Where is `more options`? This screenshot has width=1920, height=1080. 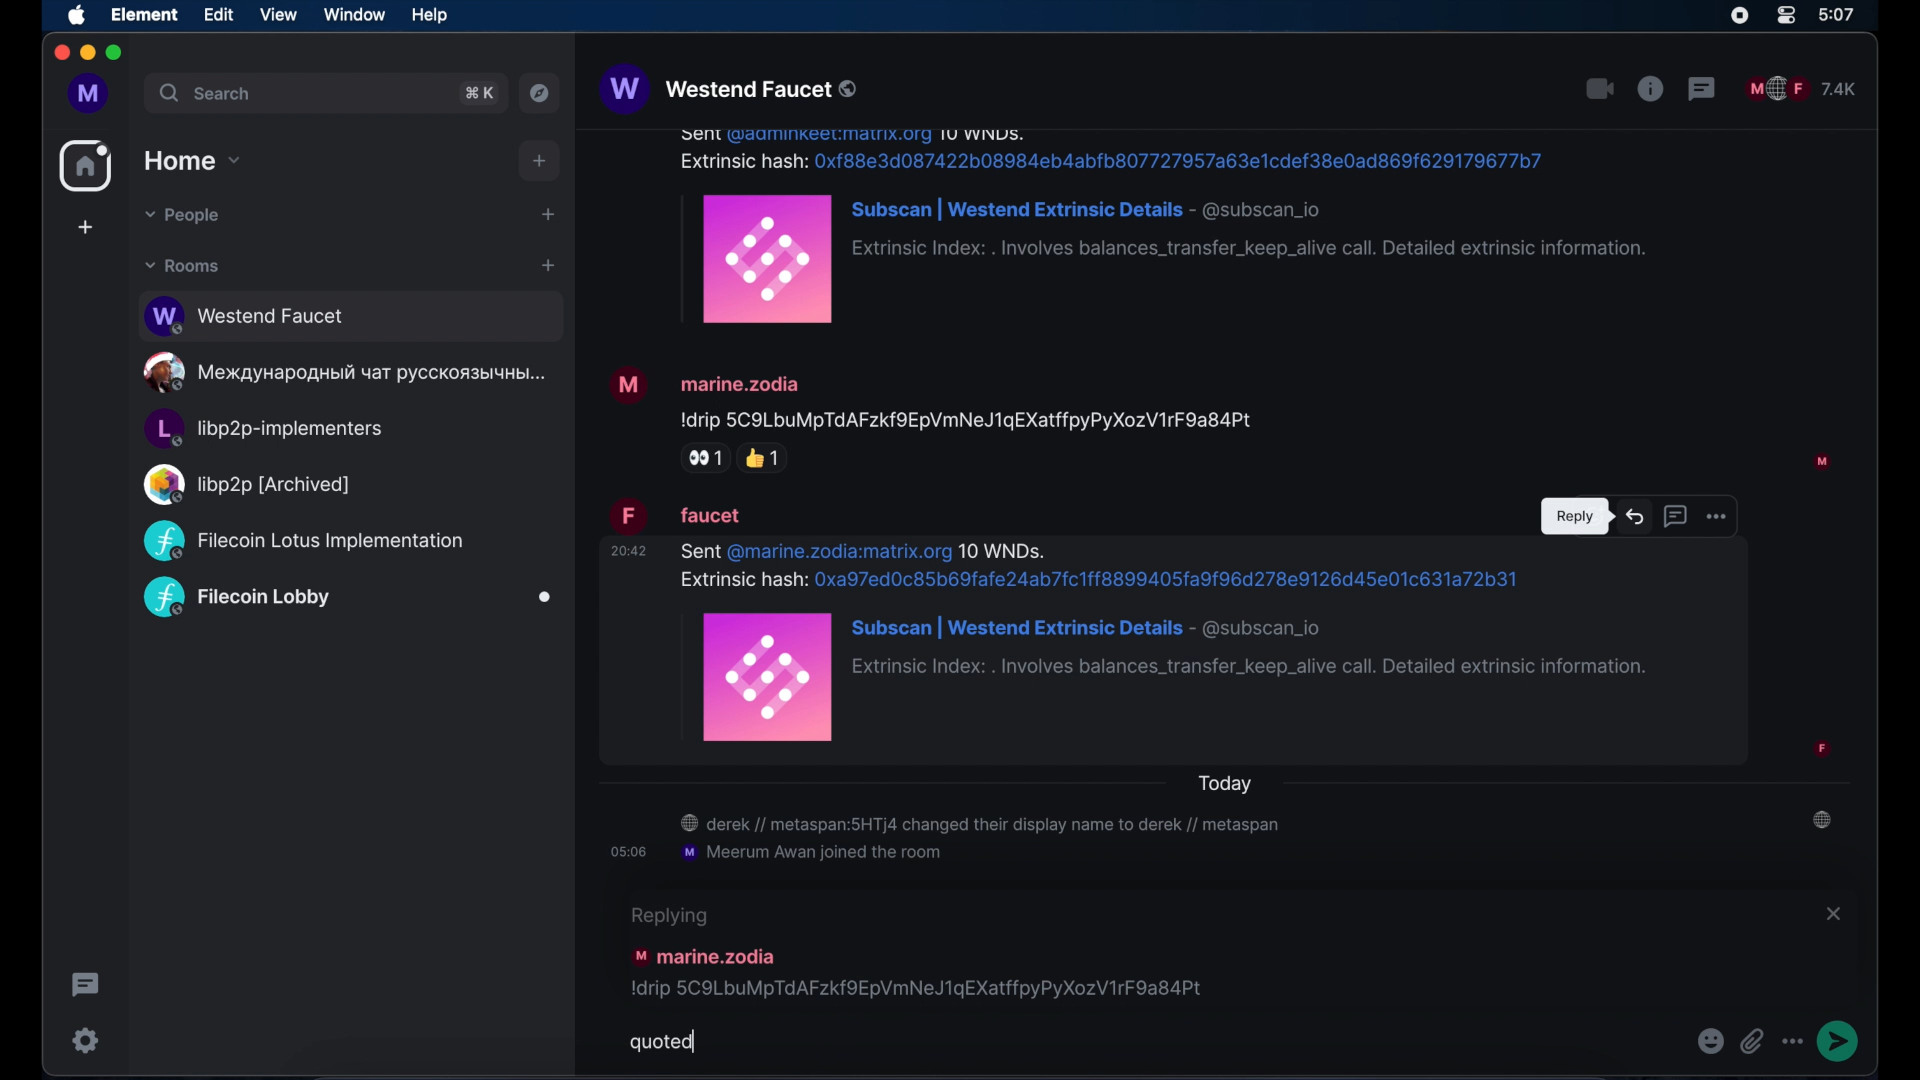
more options is located at coordinates (1717, 514).